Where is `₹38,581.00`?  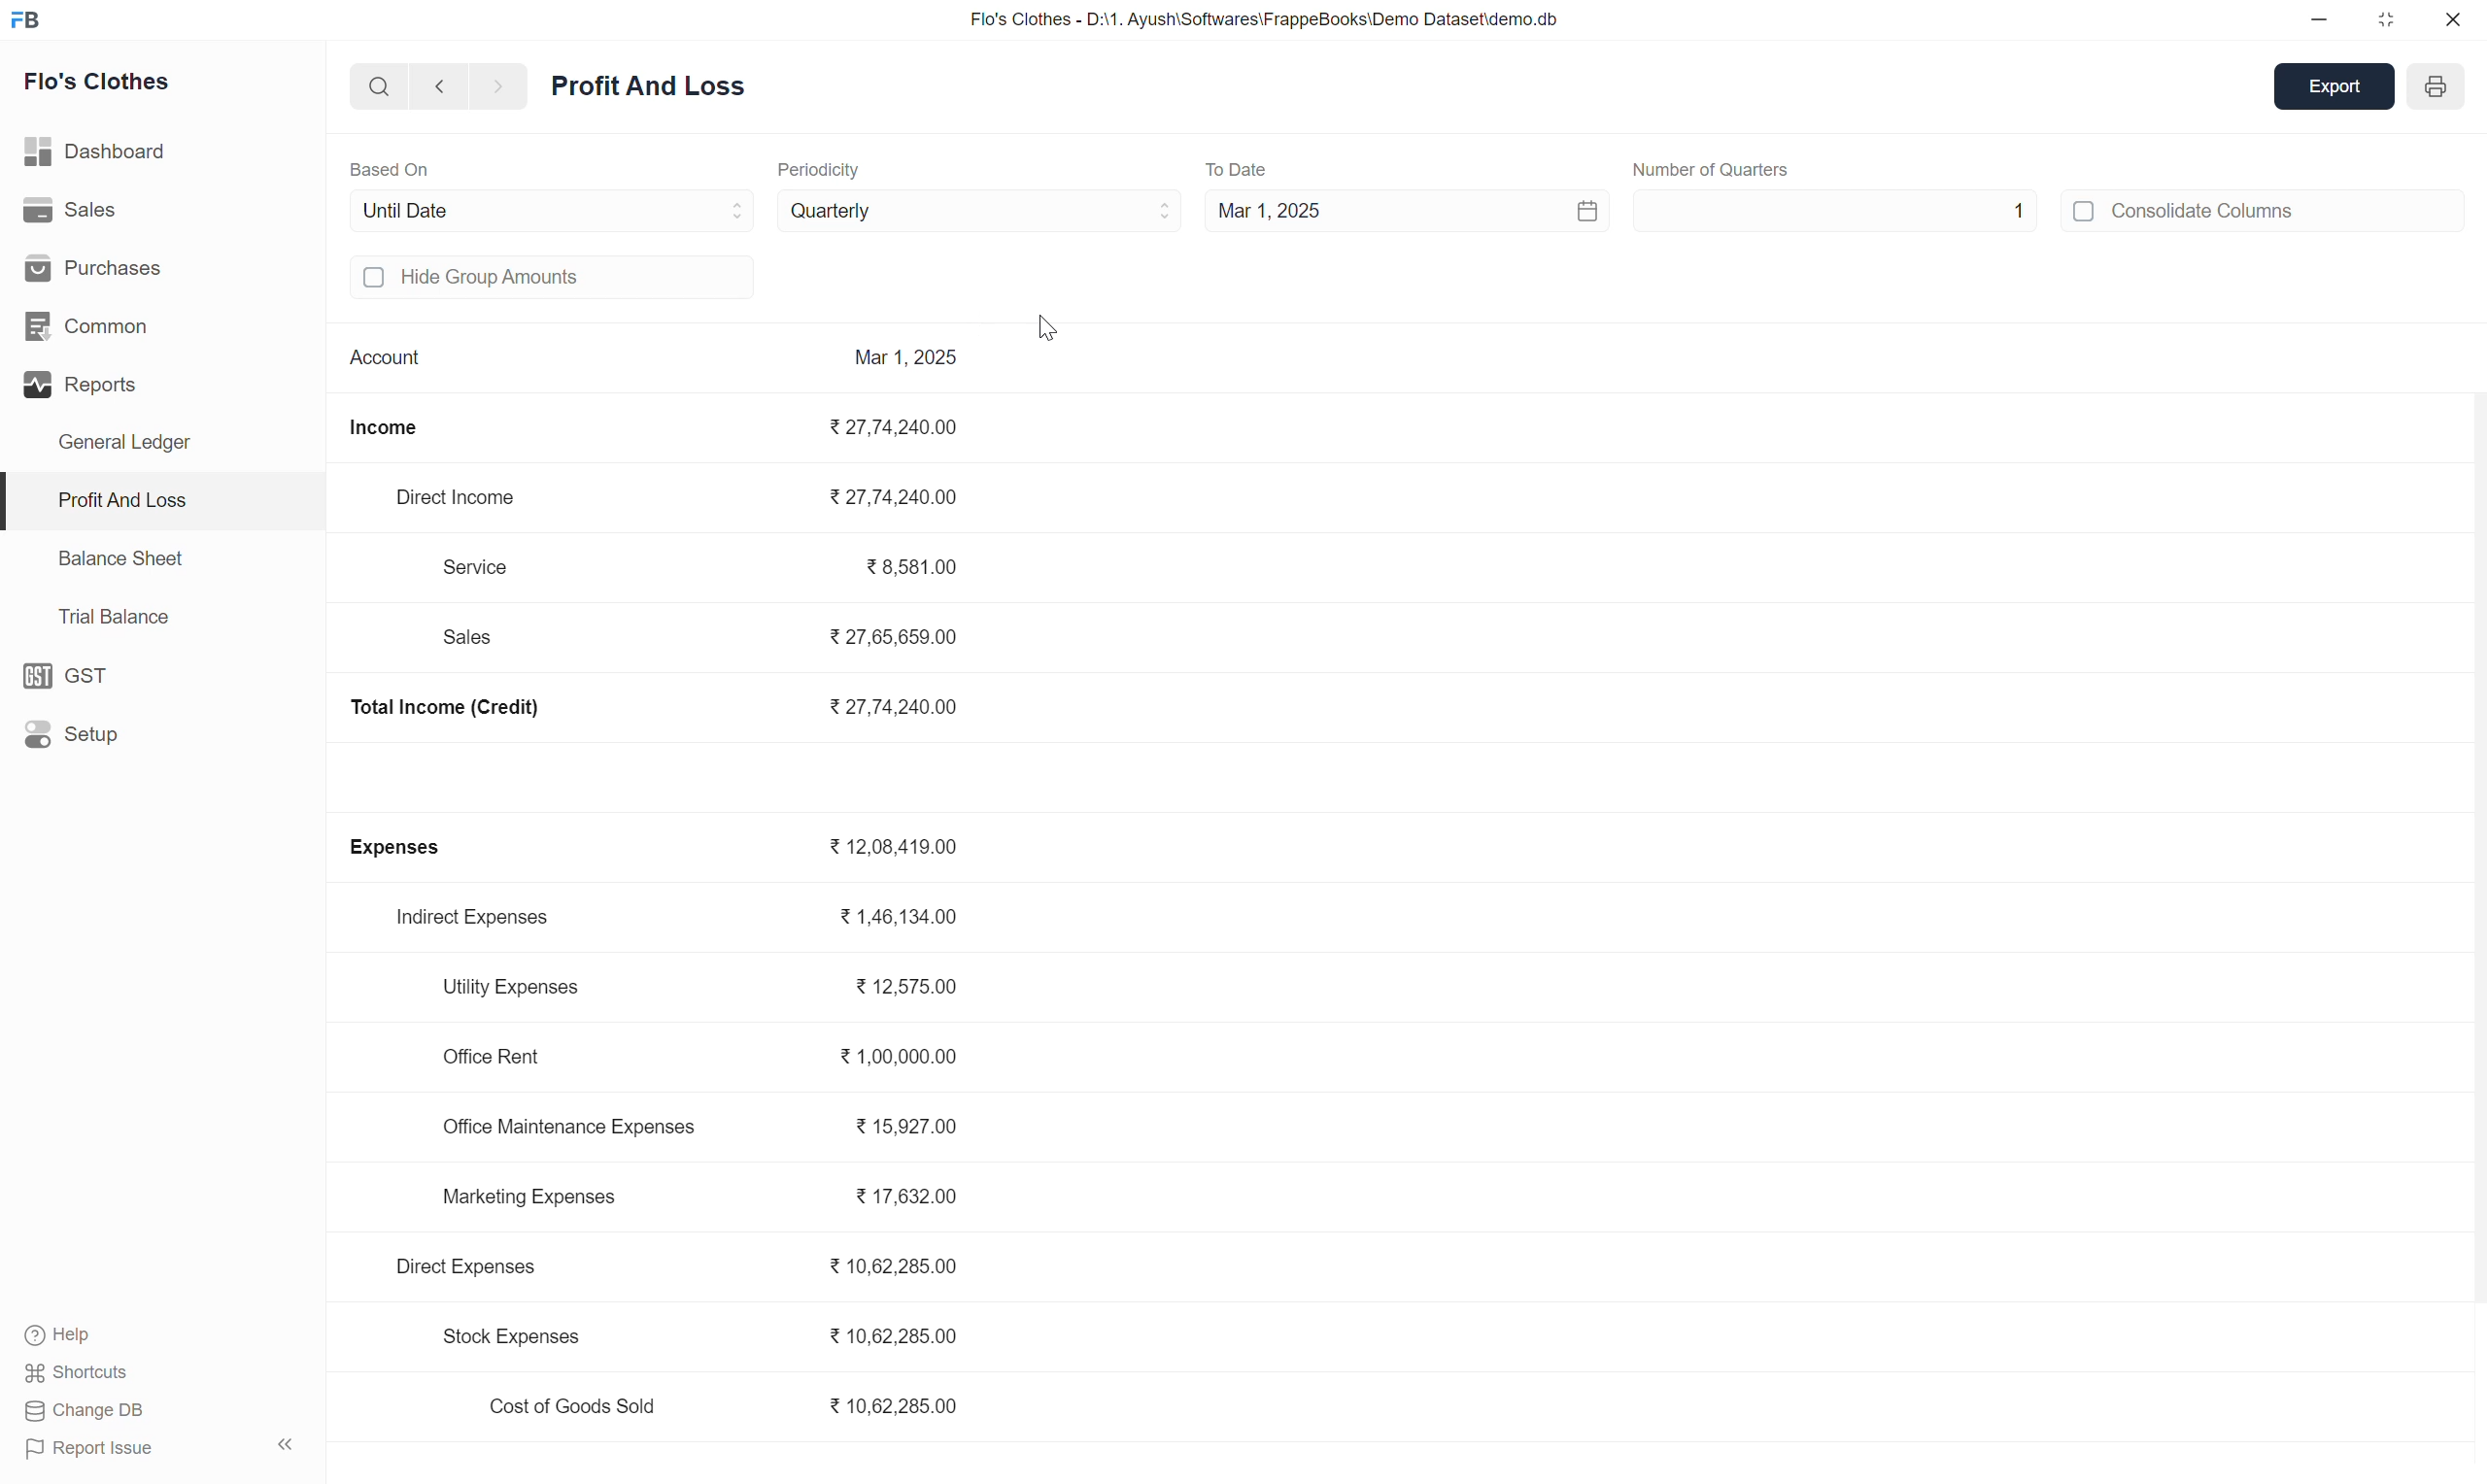
₹38,581.00 is located at coordinates (917, 567).